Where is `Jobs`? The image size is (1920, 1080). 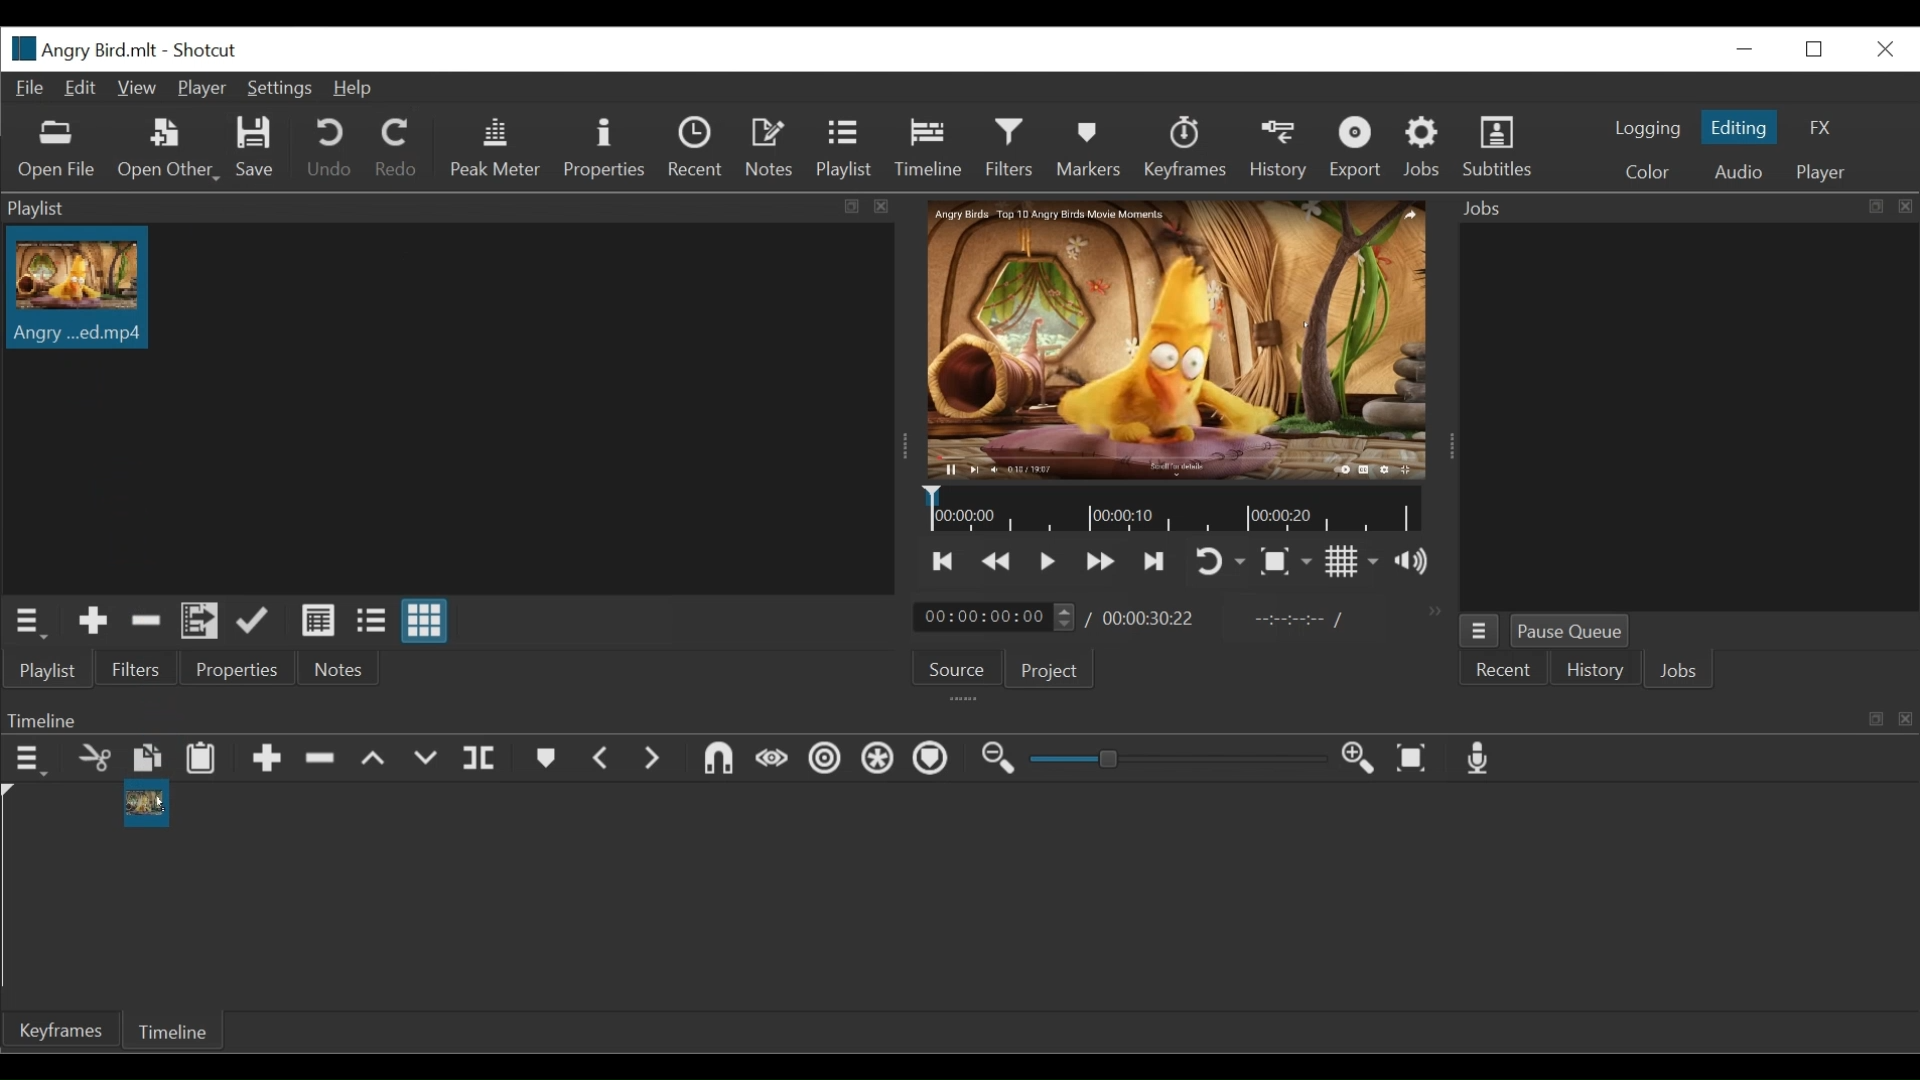
Jobs is located at coordinates (1679, 671).